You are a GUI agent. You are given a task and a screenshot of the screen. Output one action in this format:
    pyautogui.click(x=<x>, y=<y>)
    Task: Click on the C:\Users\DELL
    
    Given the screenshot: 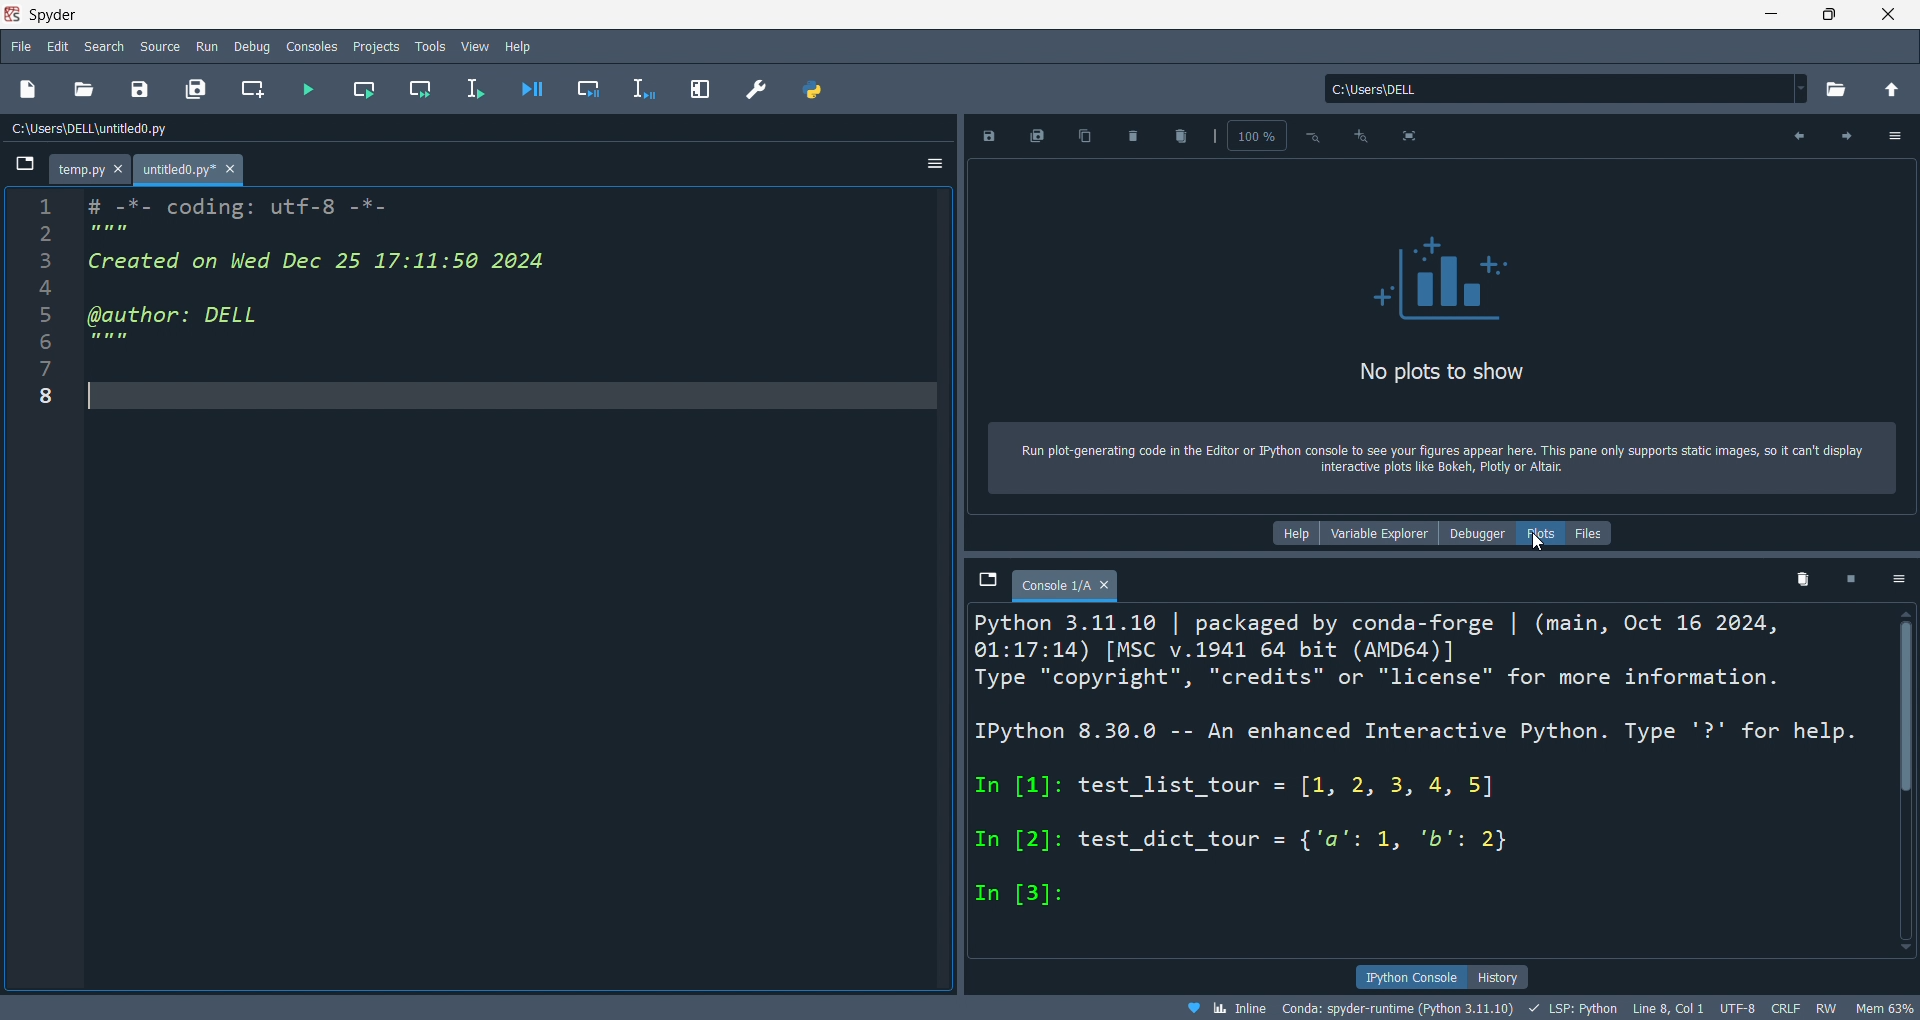 What is the action you would take?
    pyautogui.click(x=1564, y=89)
    